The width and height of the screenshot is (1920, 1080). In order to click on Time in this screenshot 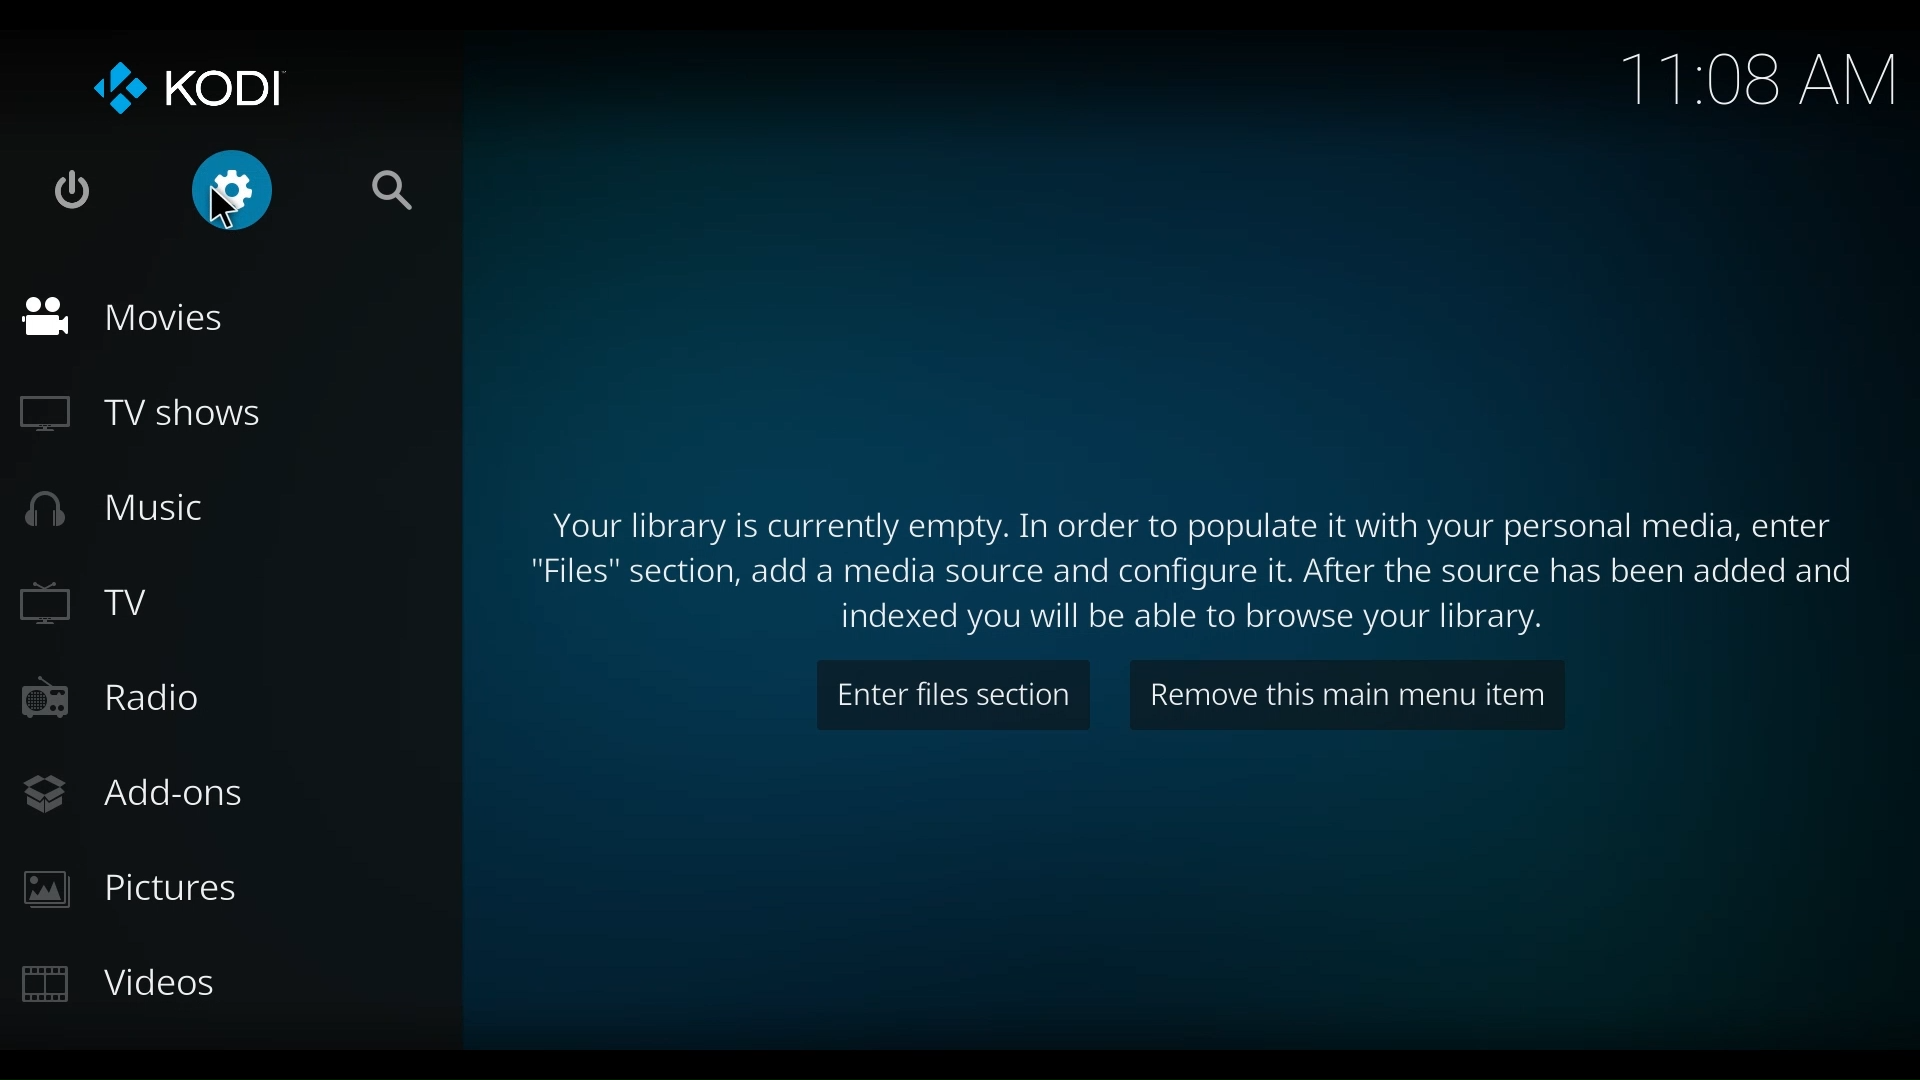, I will do `click(1761, 81)`.